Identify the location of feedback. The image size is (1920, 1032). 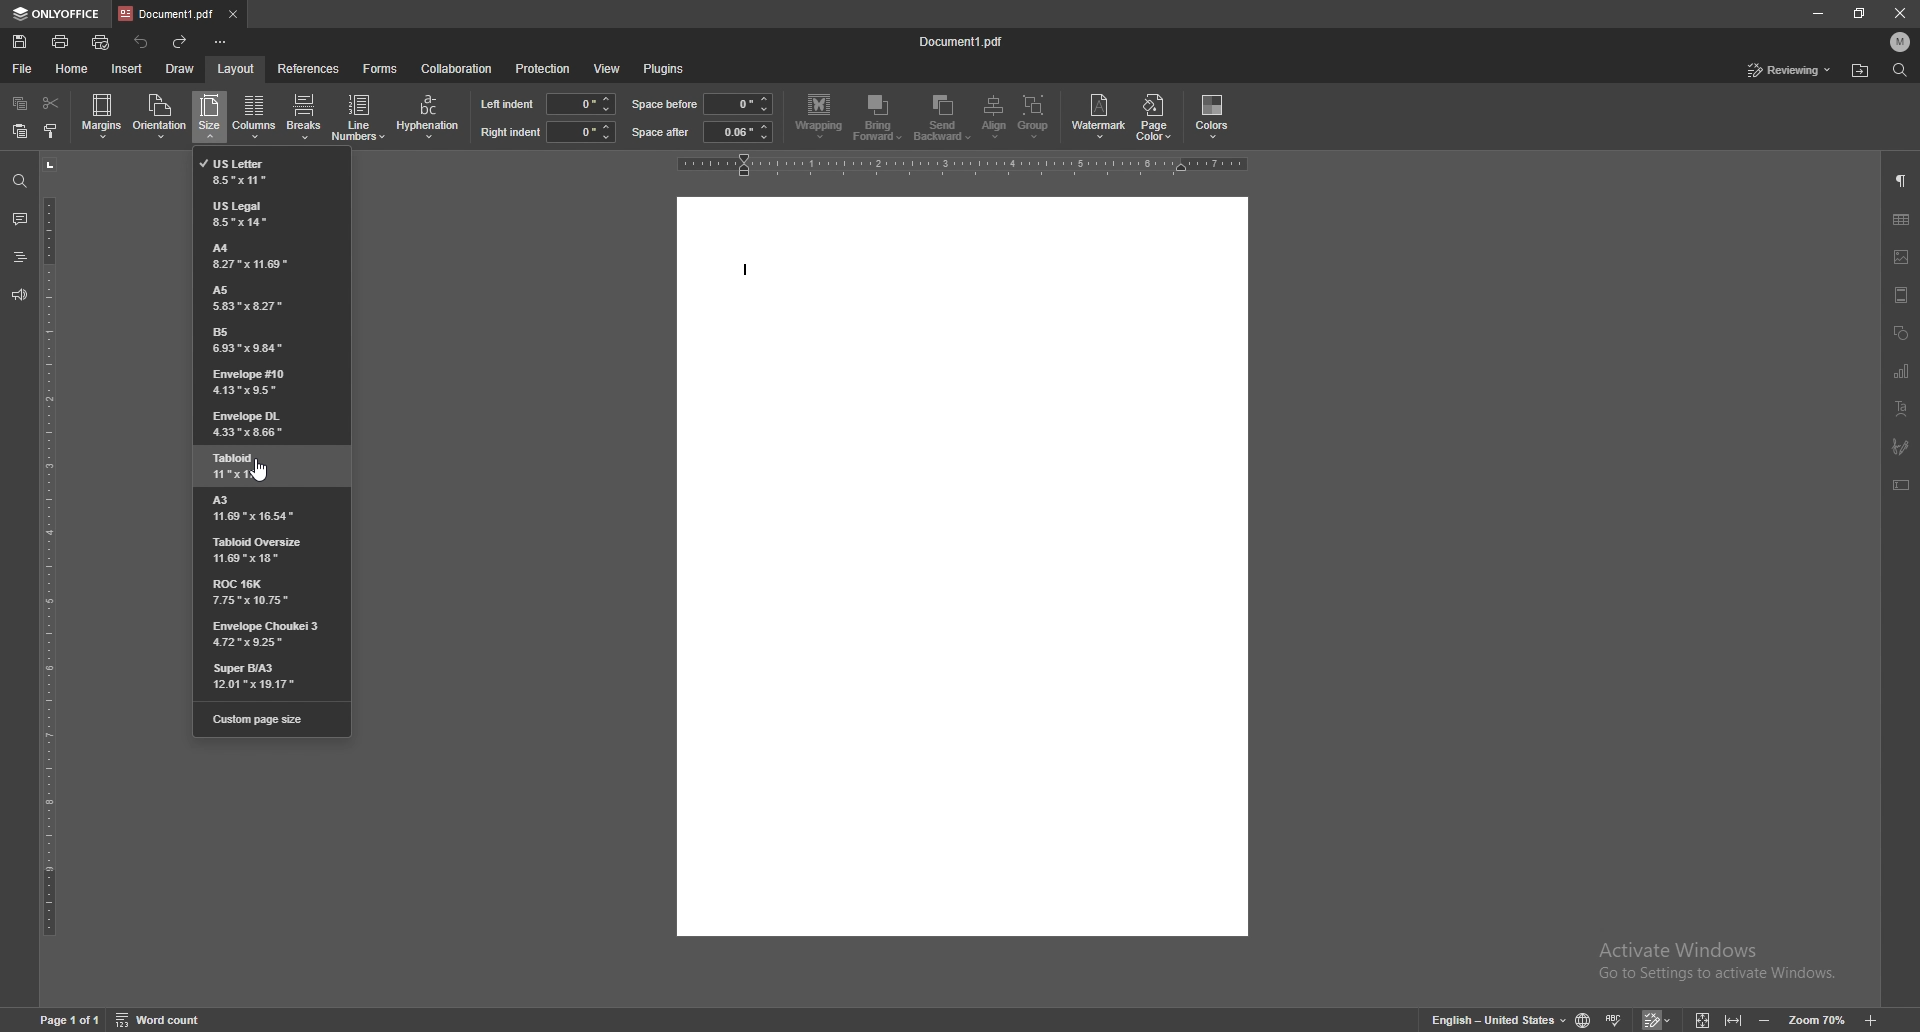
(19, 296).